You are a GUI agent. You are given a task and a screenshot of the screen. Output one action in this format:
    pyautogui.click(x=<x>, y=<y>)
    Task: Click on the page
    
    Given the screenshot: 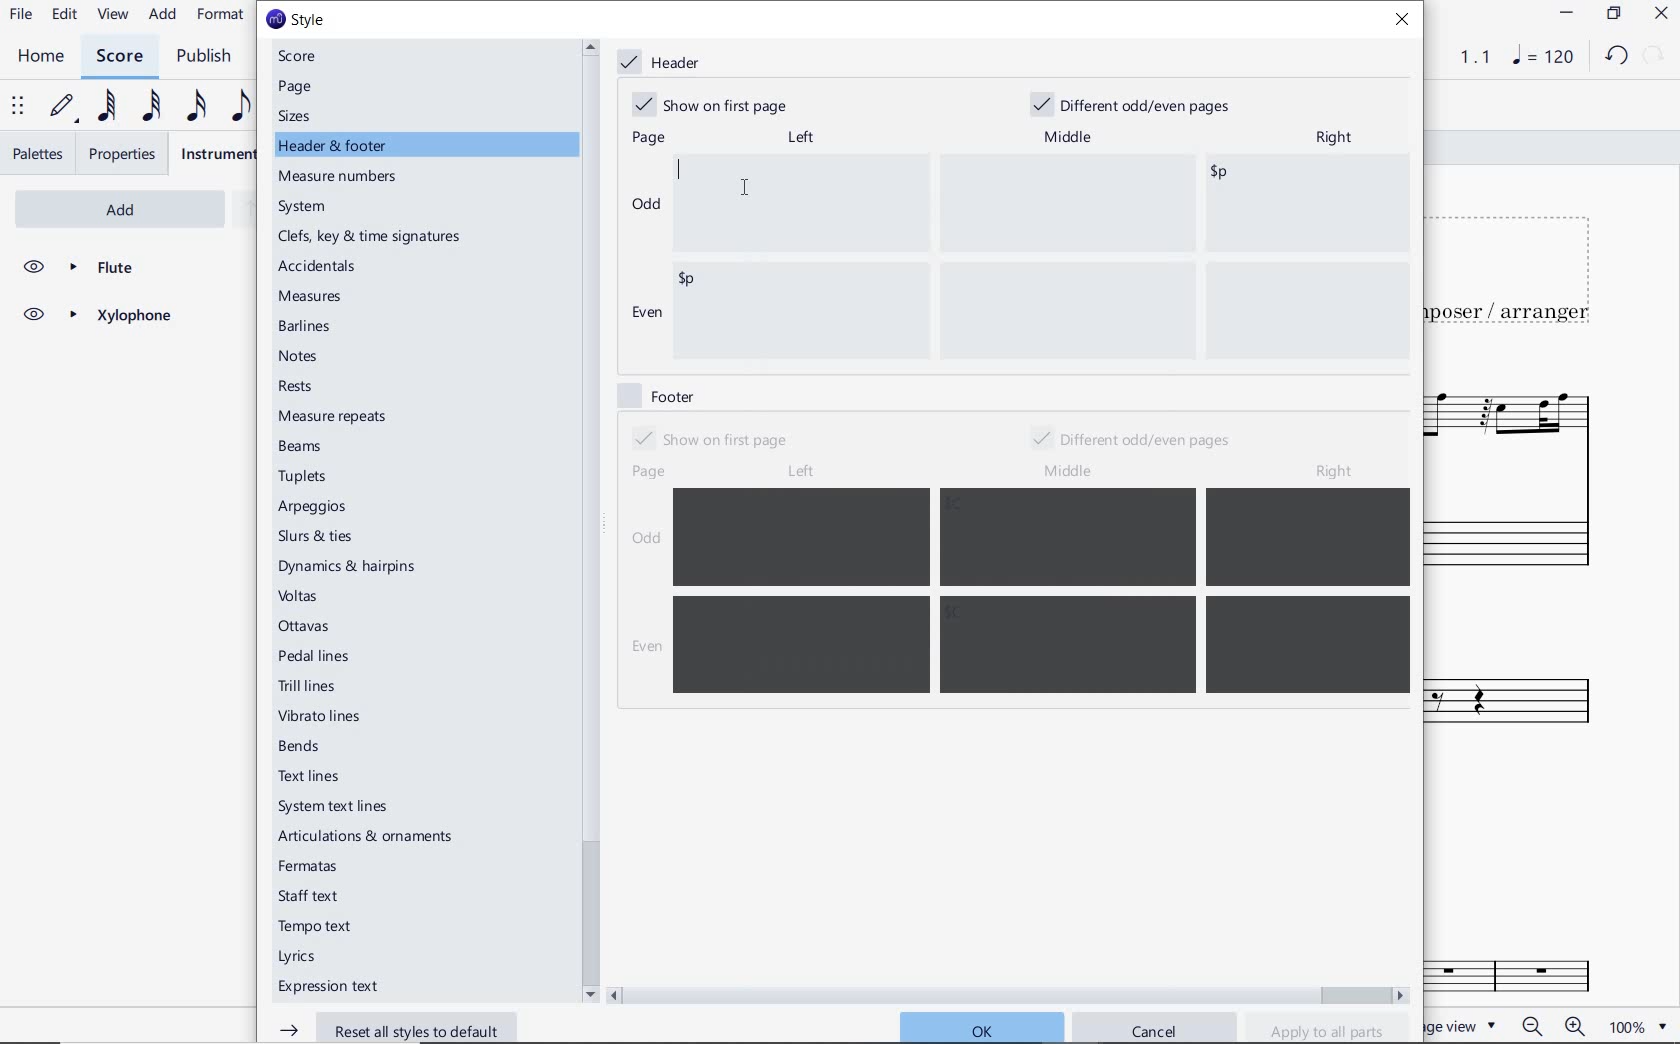 What is the action you would take?
    pyautogui.click(x=297, y=87)
    